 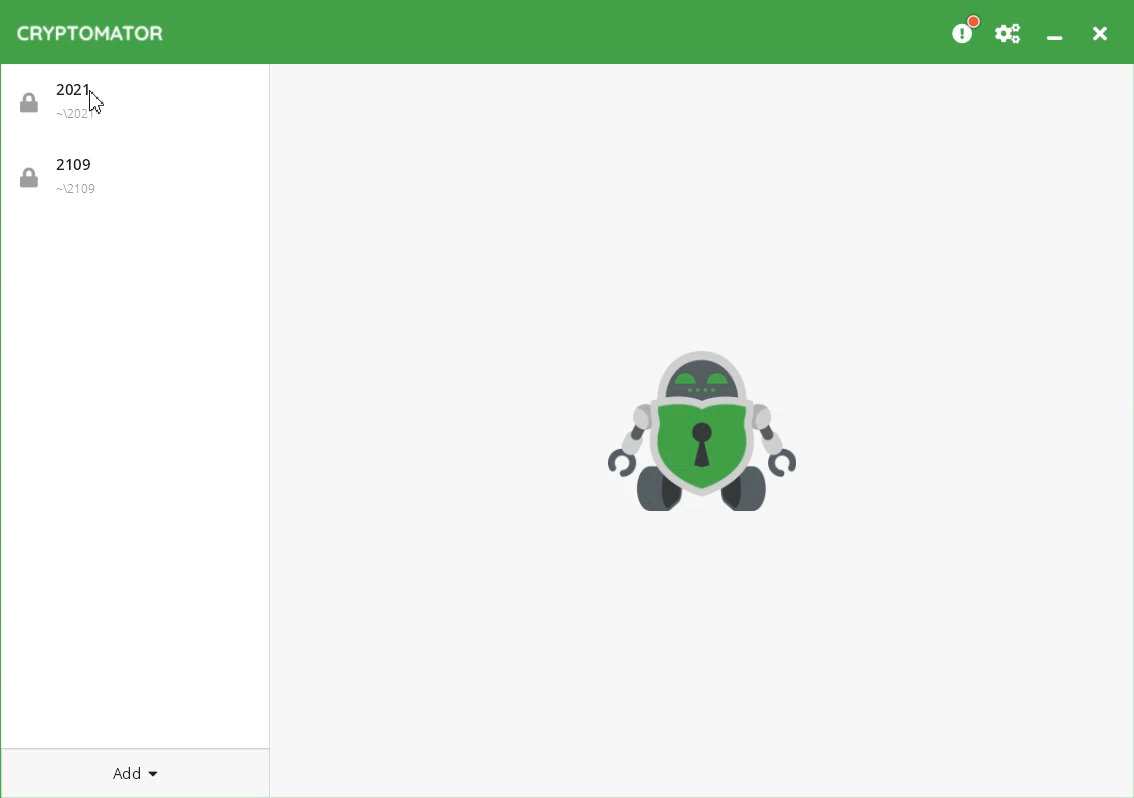 I want to click on Close, so click(x=1099, y=33).